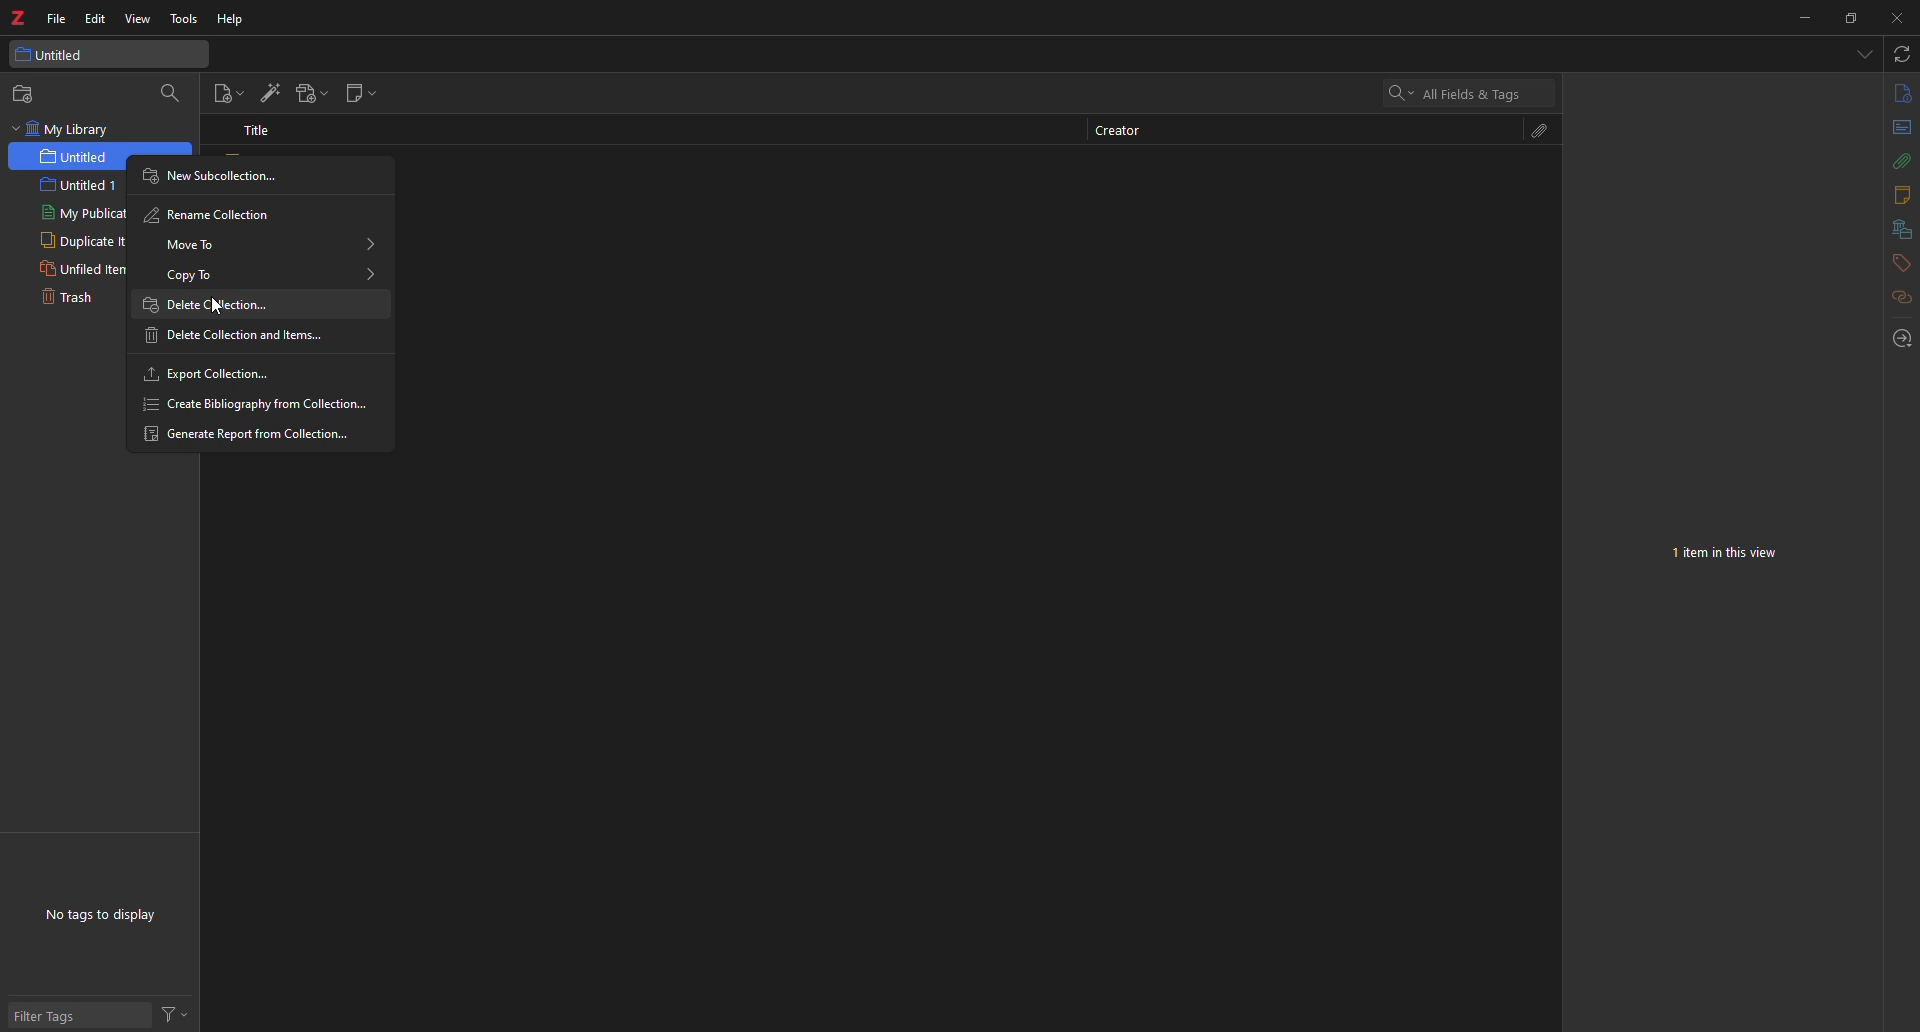 This screenshot has height=1032, width=1920. Describe the element at coordinates (1898, 229) in the screenshot. I see `library` at that location.